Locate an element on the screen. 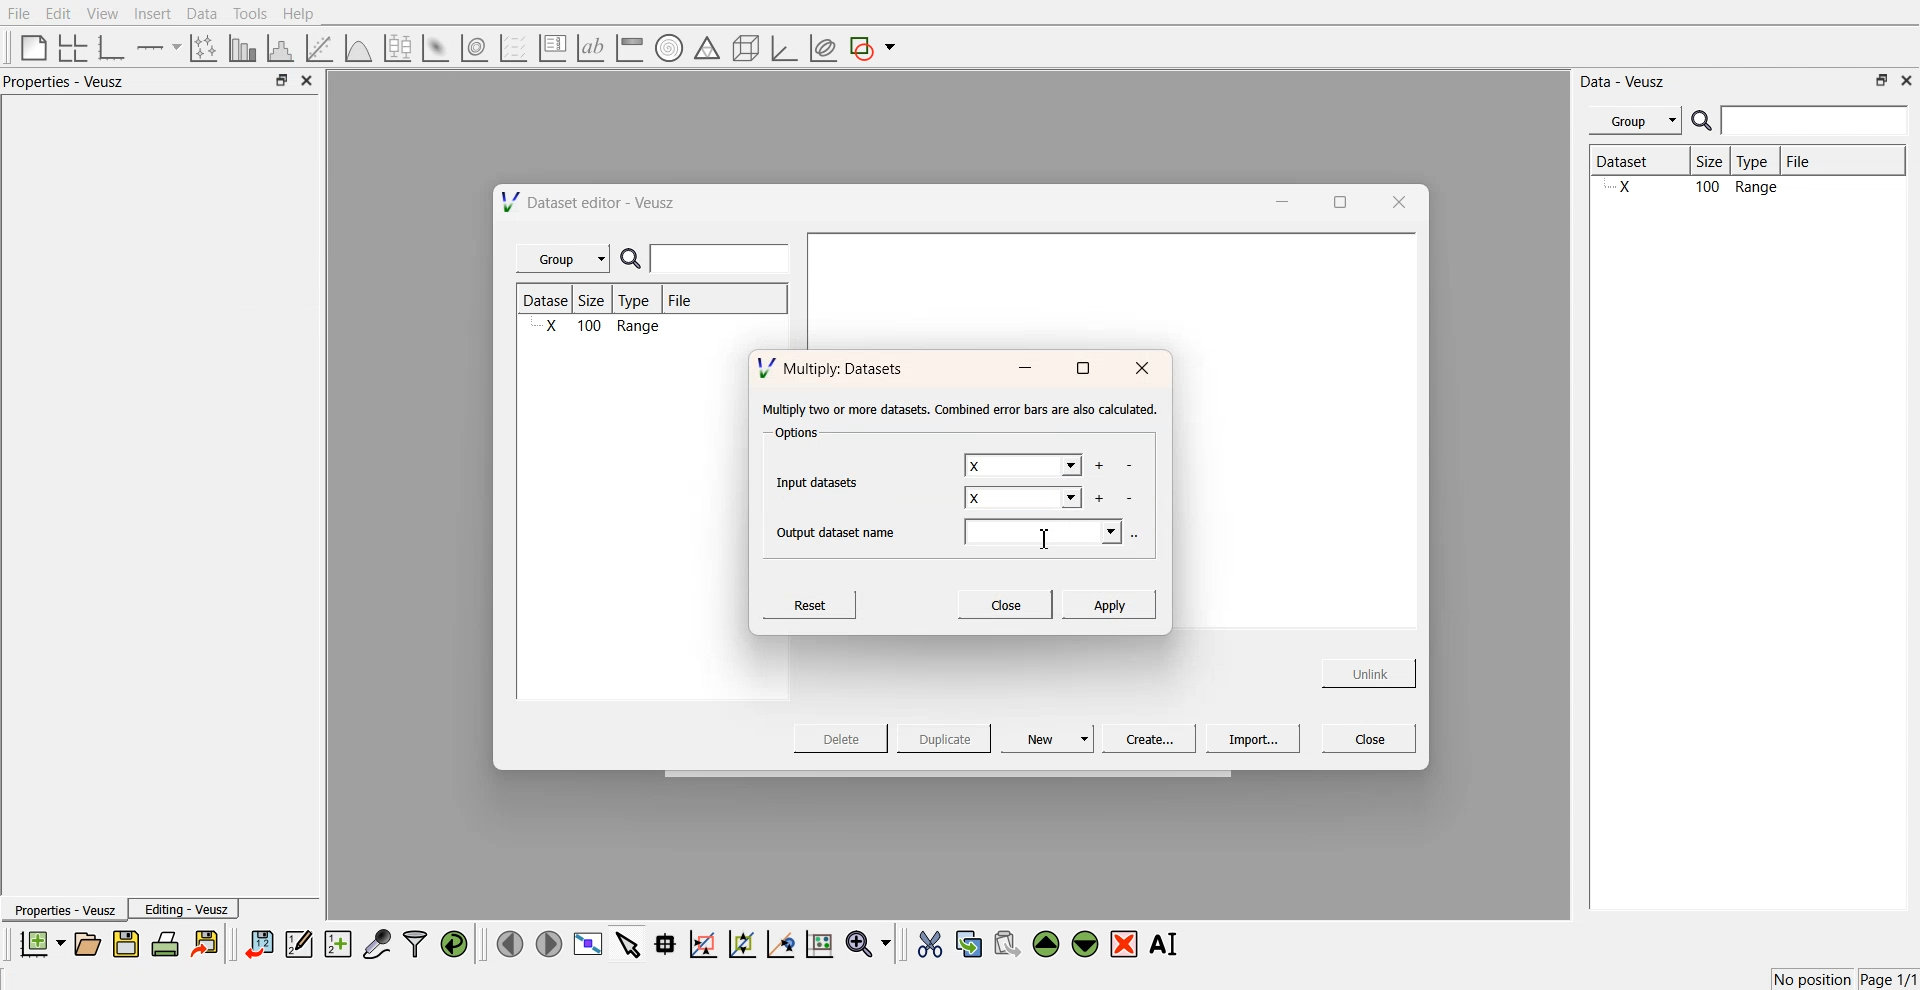 Image resolution: width=1920 pixels, height=990 pixels. Editing - Veusz is located at coordinates (186, 909).